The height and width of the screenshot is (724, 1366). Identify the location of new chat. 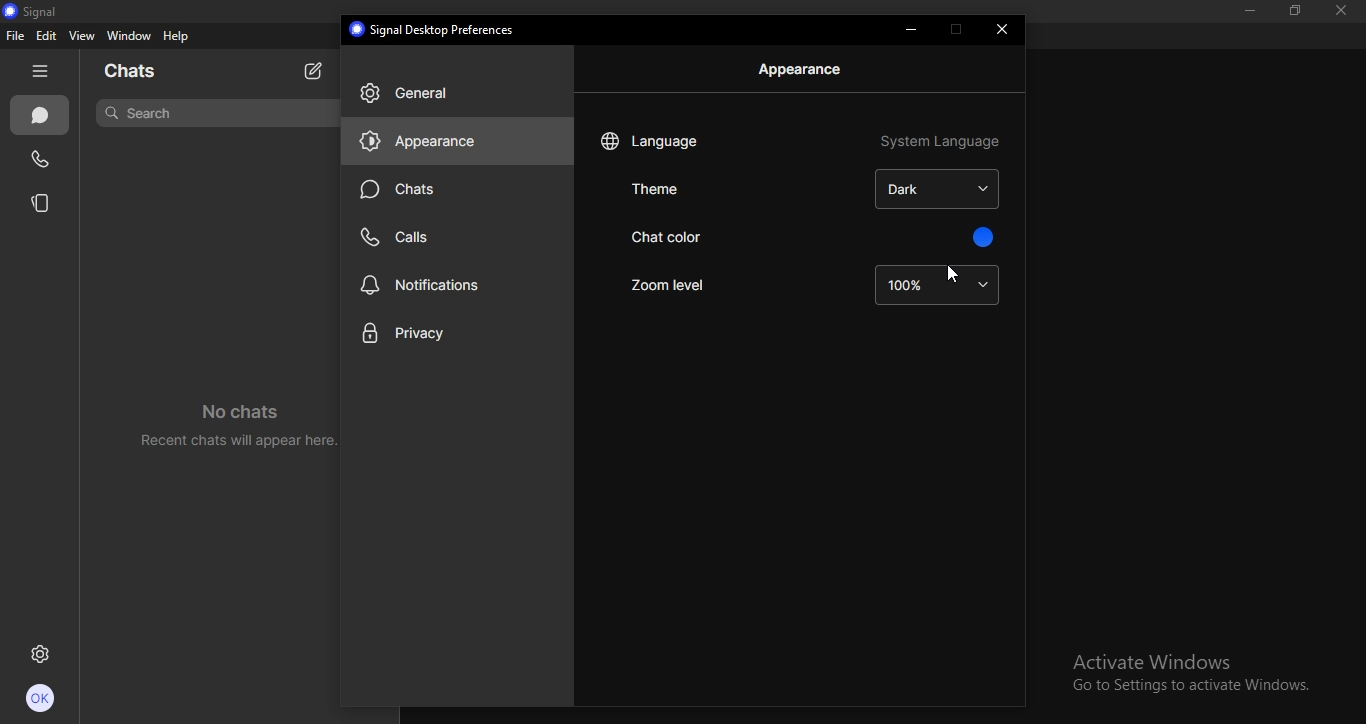
(314, 69).